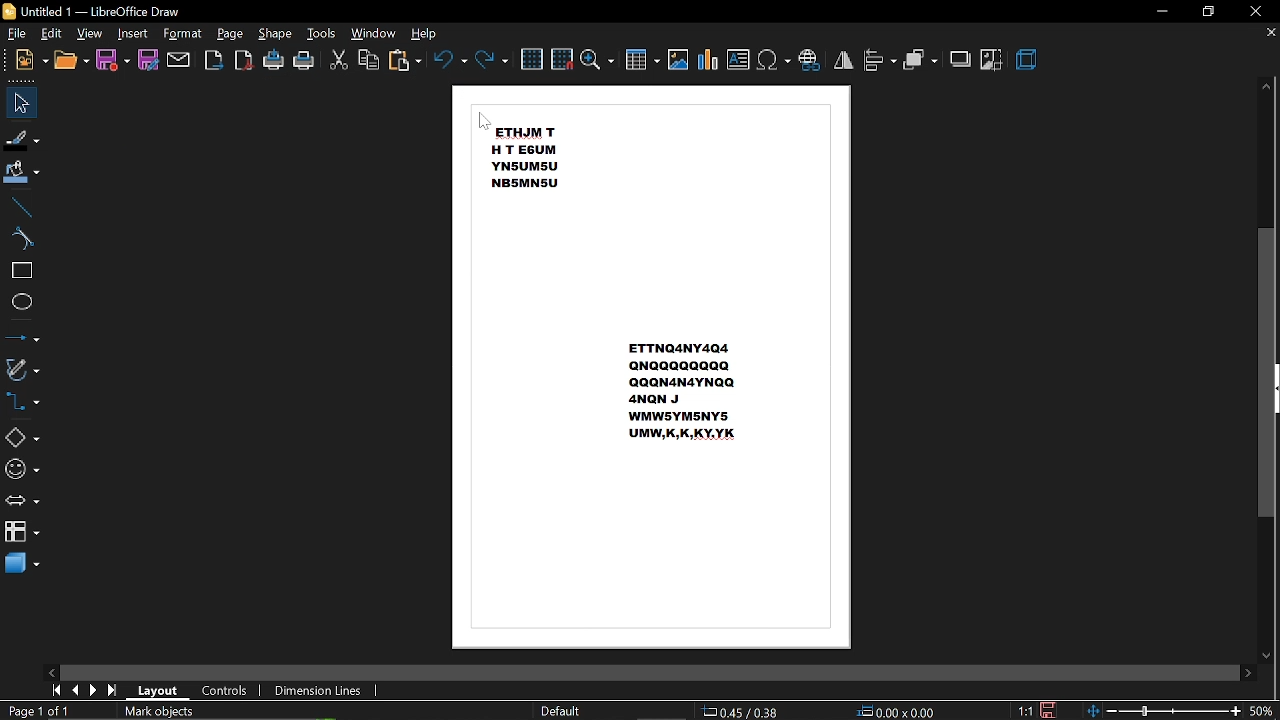 The width and height of the screenshot is (1280, 720). I want to click on next page, so click(96, 690).